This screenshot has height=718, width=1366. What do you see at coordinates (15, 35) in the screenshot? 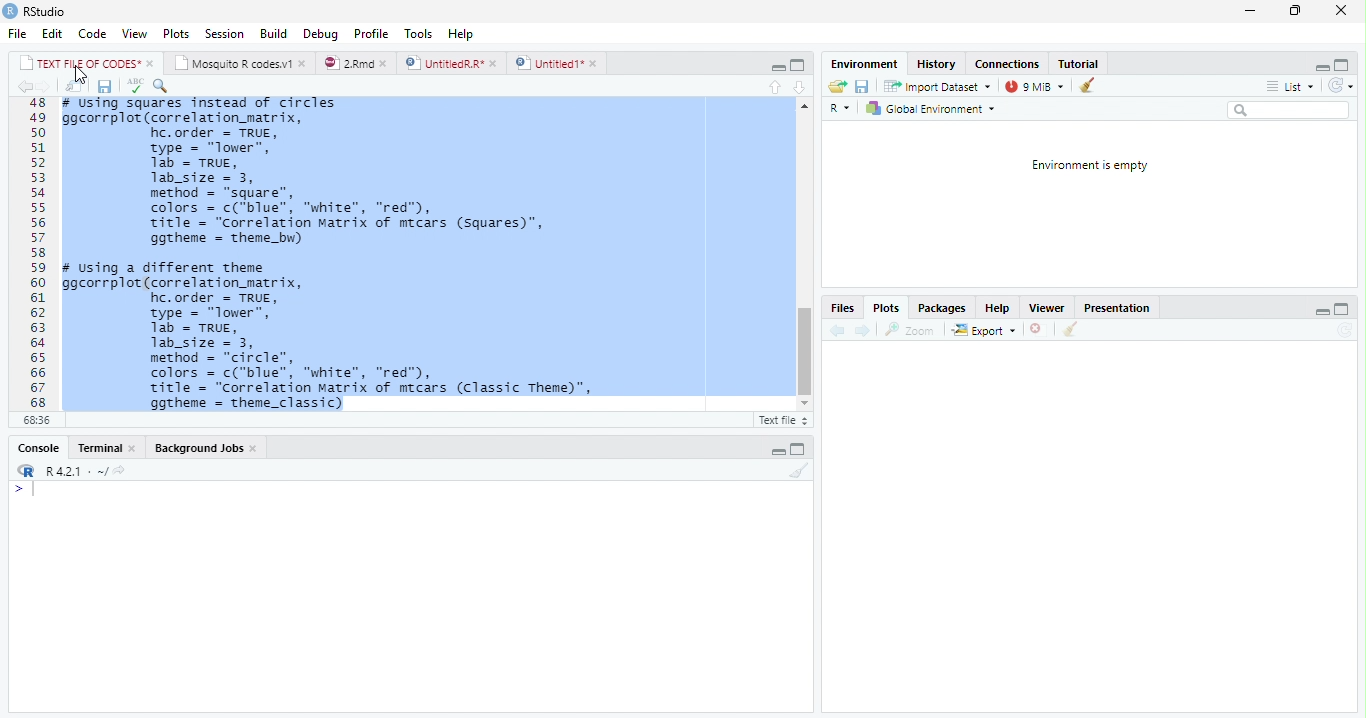
I see `File` at bounding box center [15, 35].